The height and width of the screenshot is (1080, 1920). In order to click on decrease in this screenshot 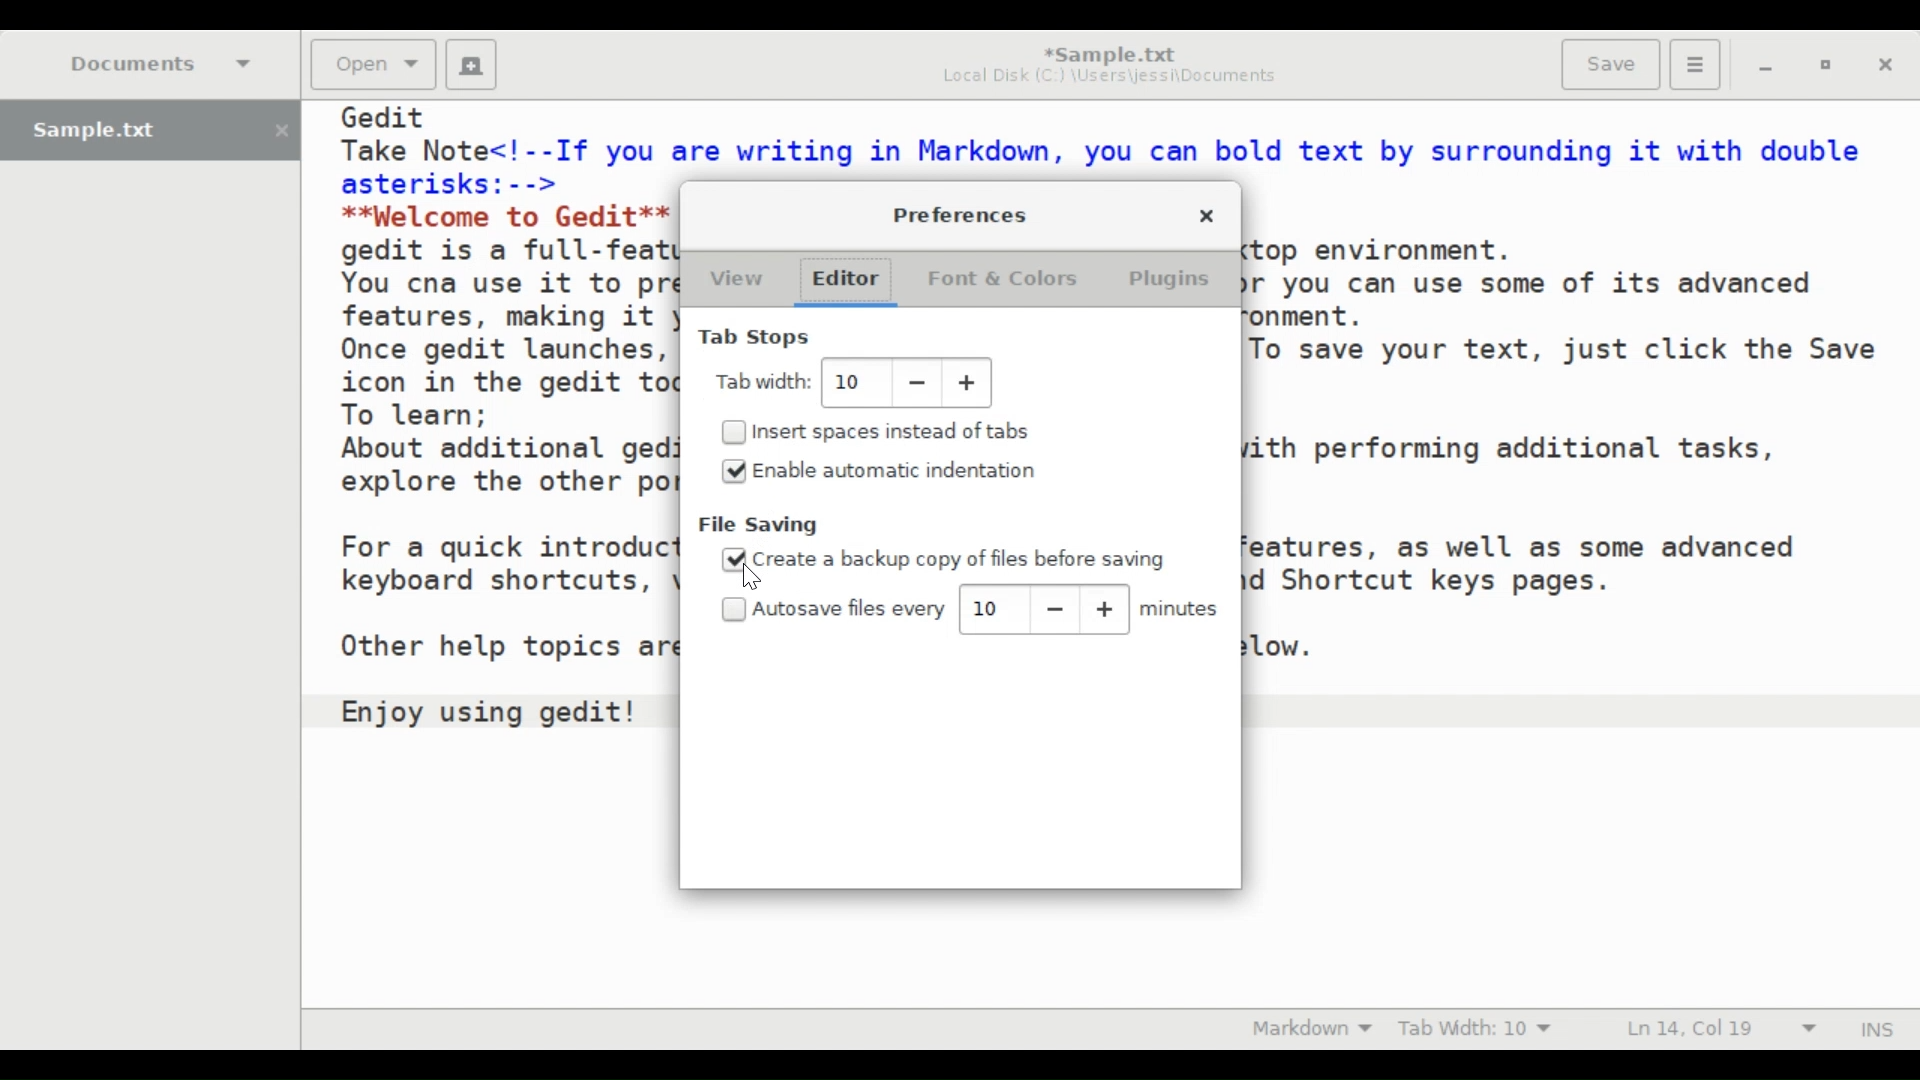, I will do `click(916, 384)`.